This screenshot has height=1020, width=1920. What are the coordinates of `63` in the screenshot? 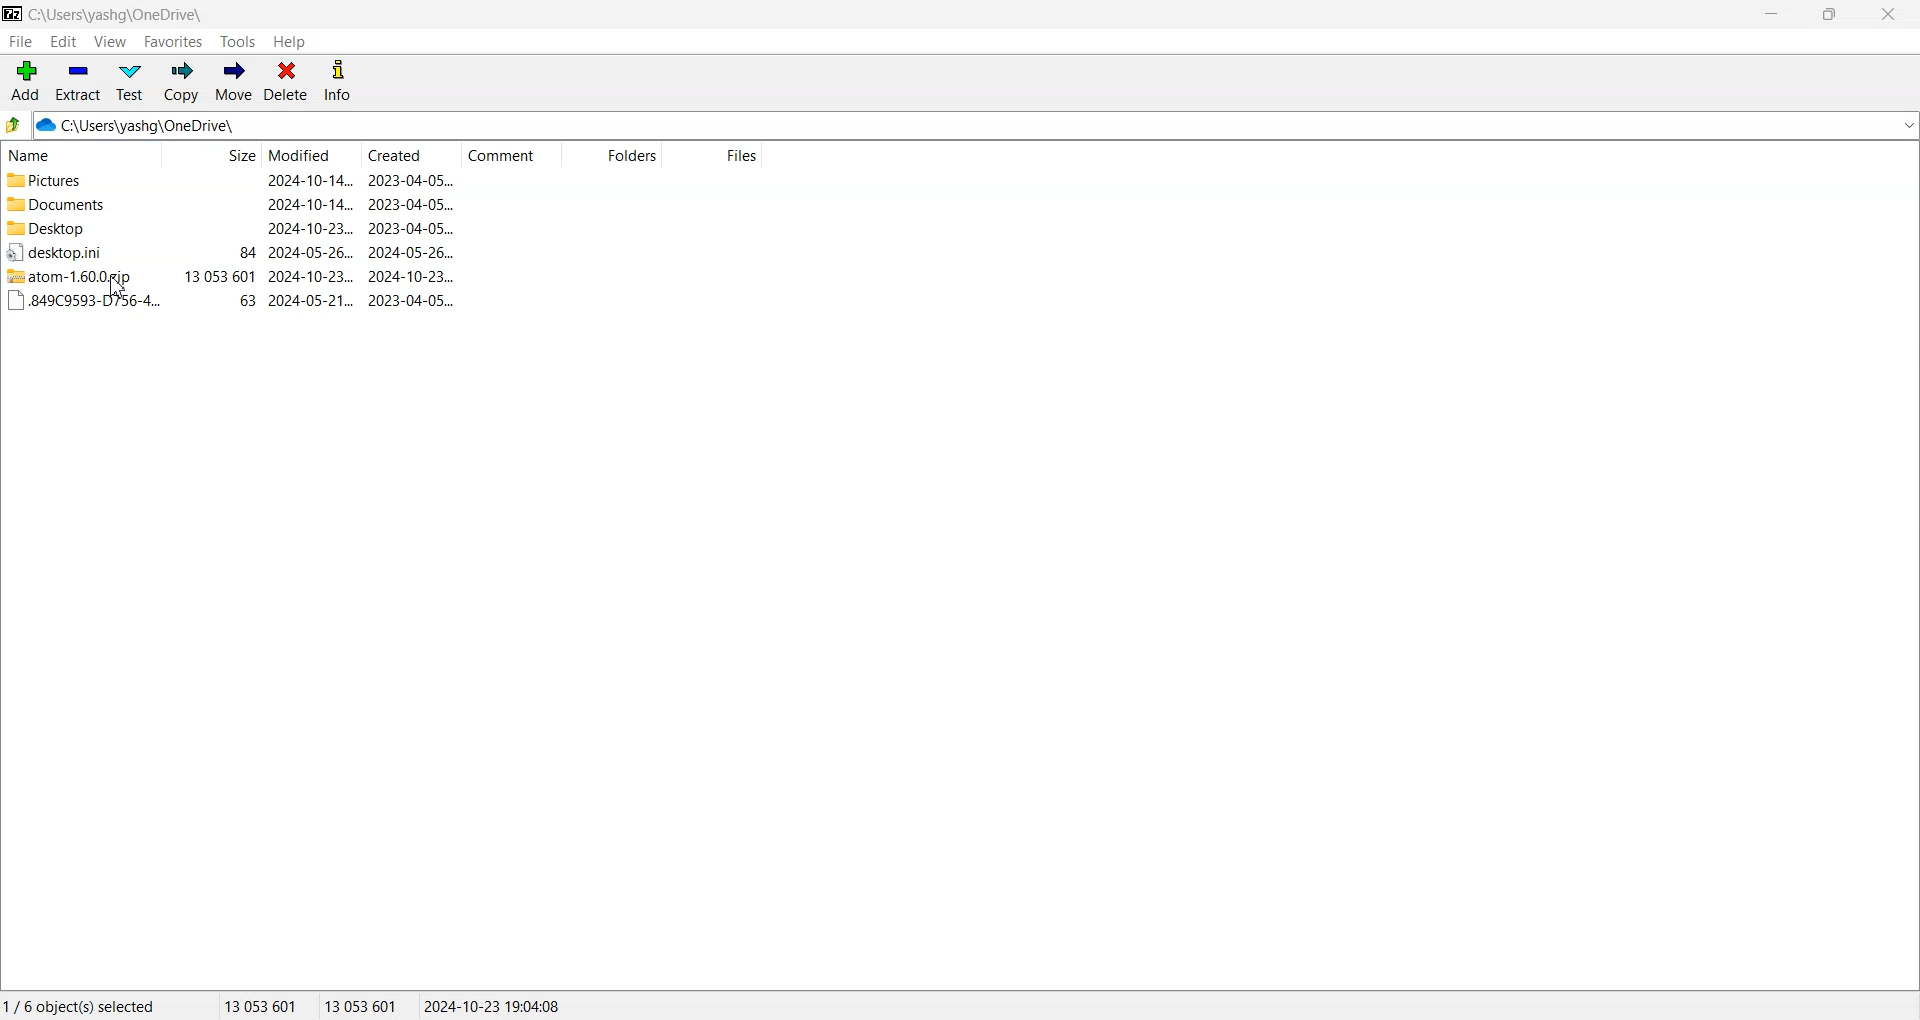 It's located at (248, 301).